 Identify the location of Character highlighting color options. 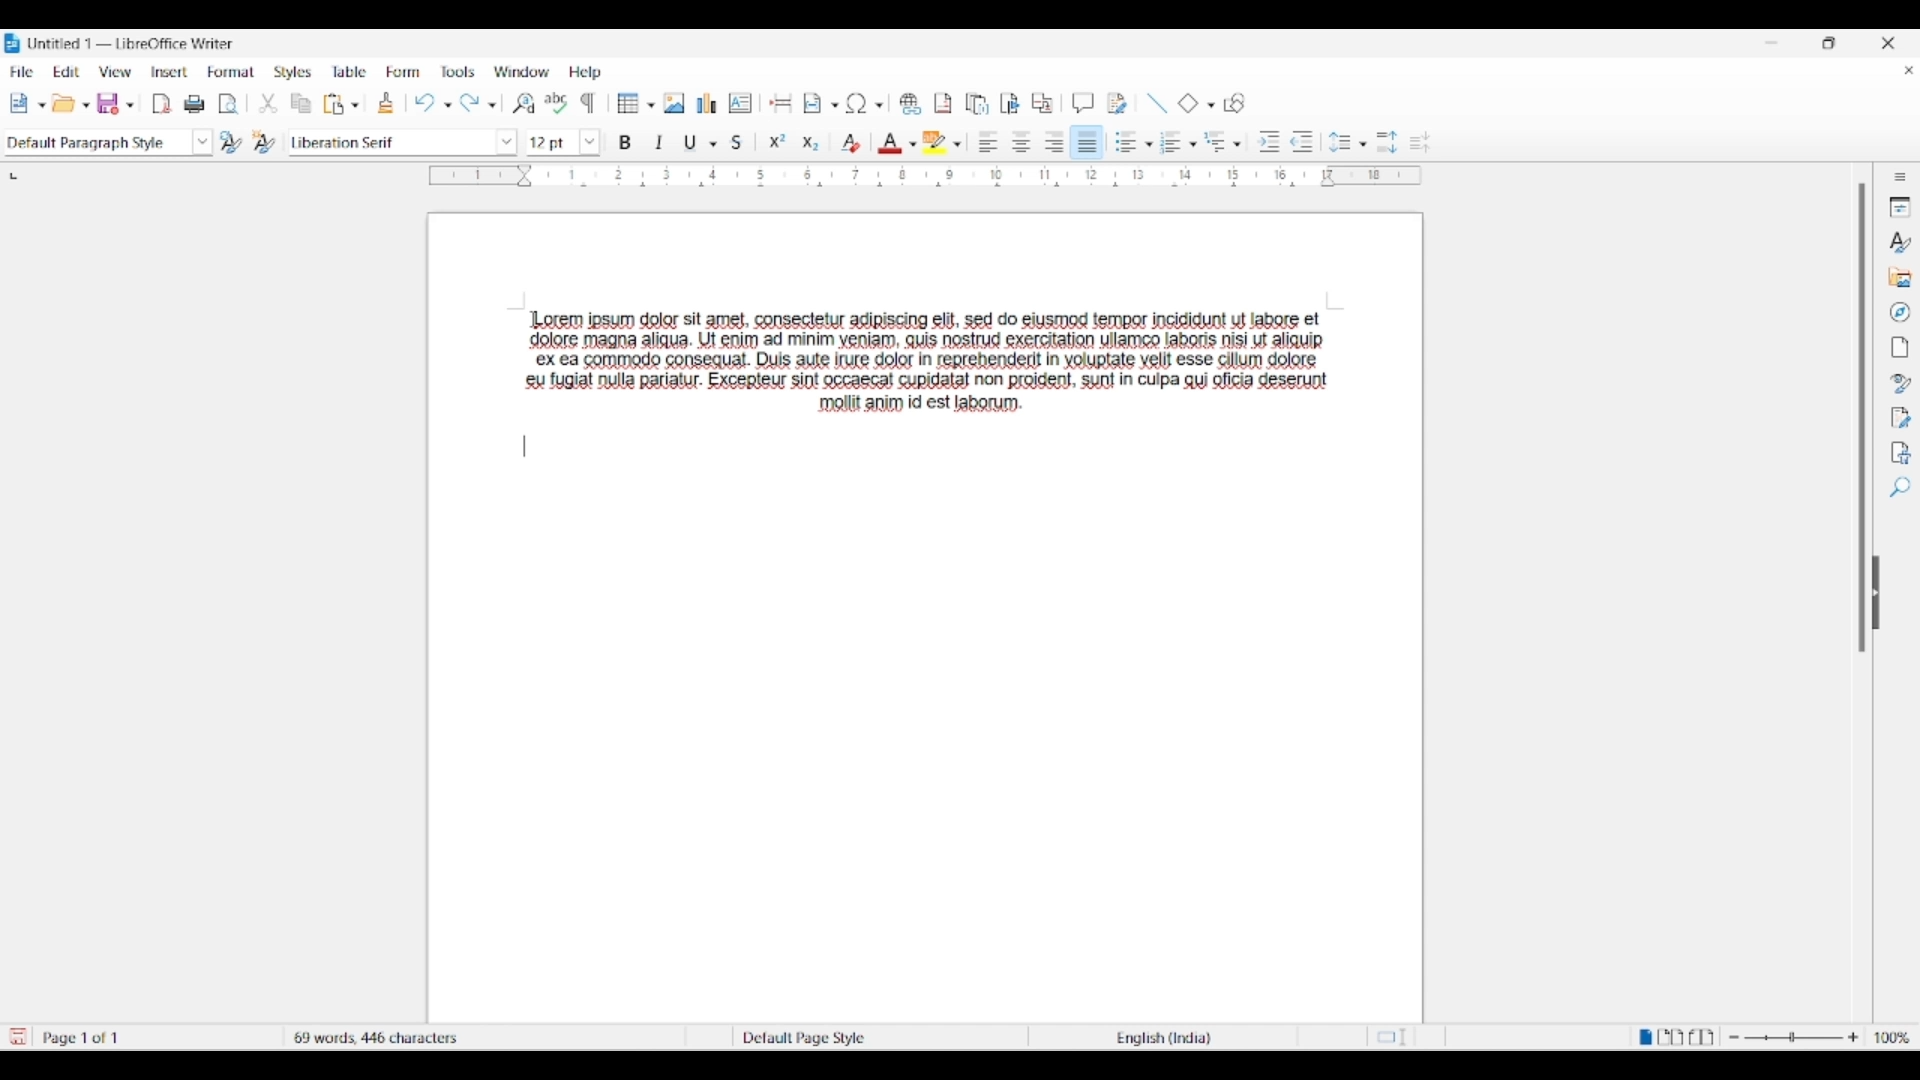
(957, 144).